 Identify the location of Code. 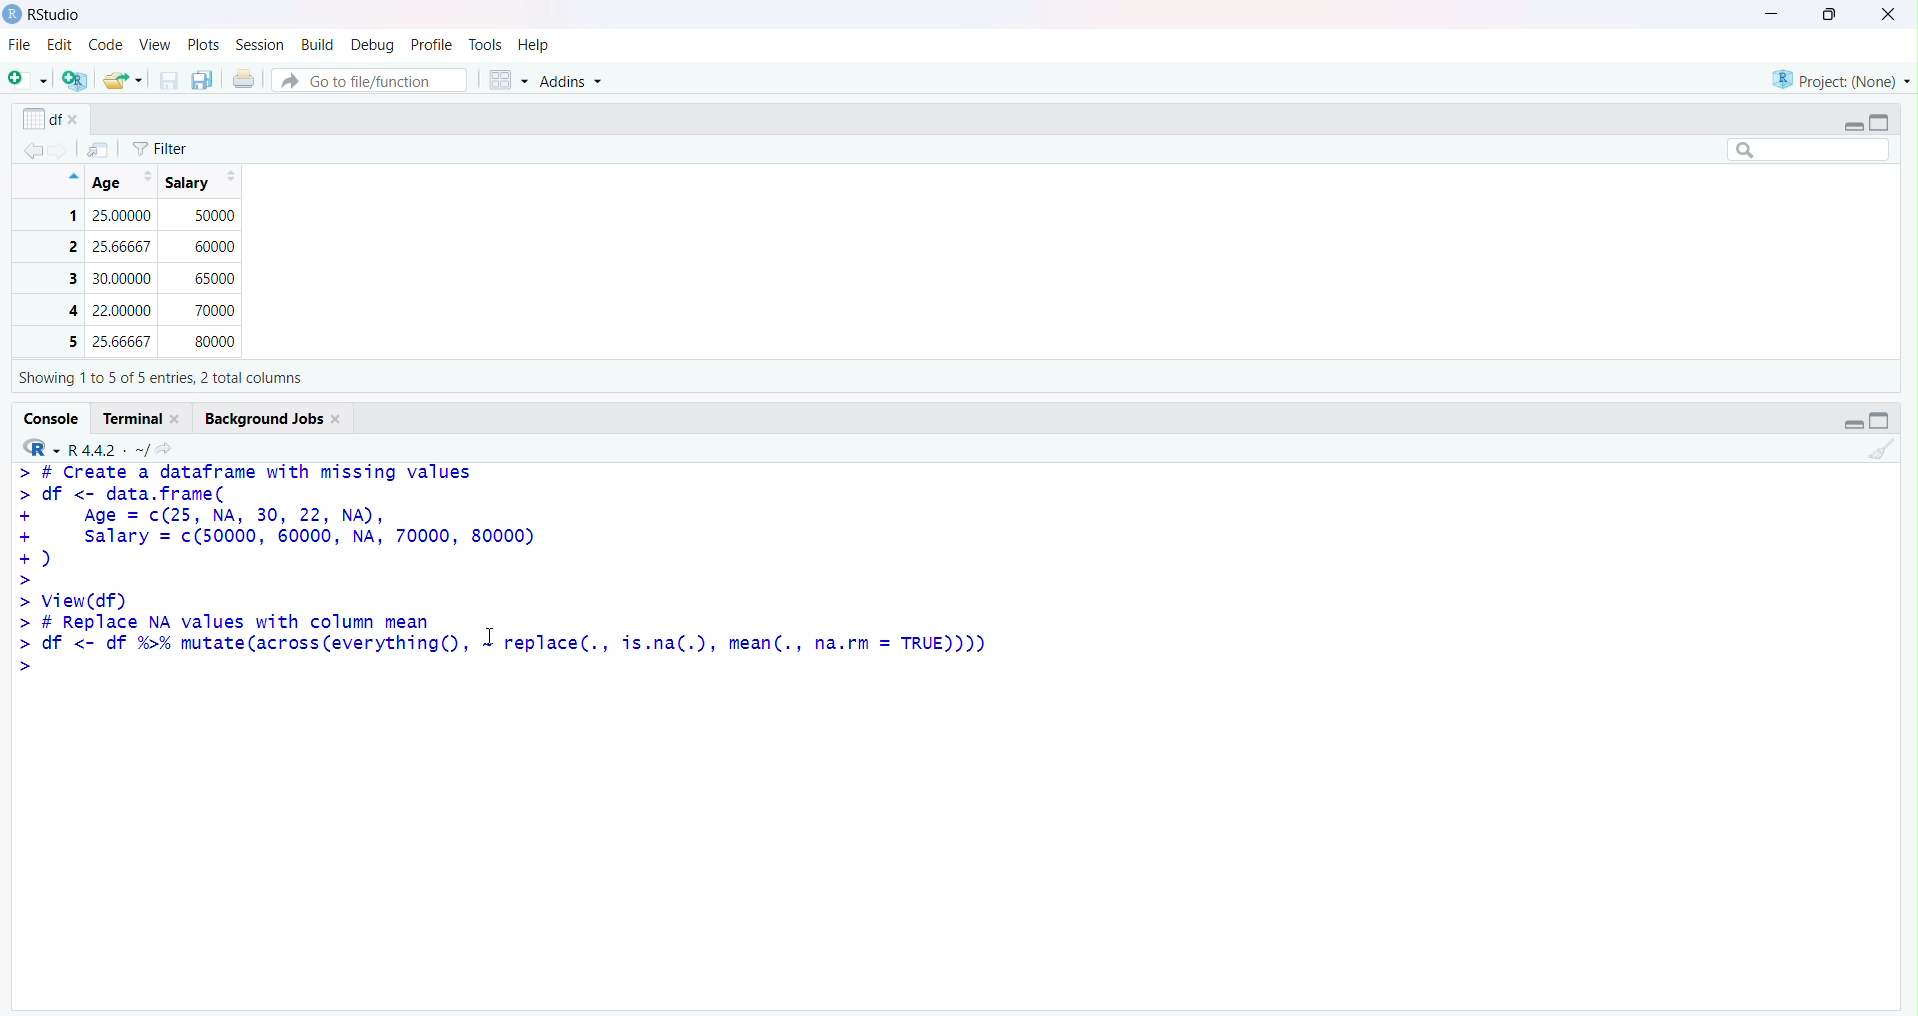
(107, 46).